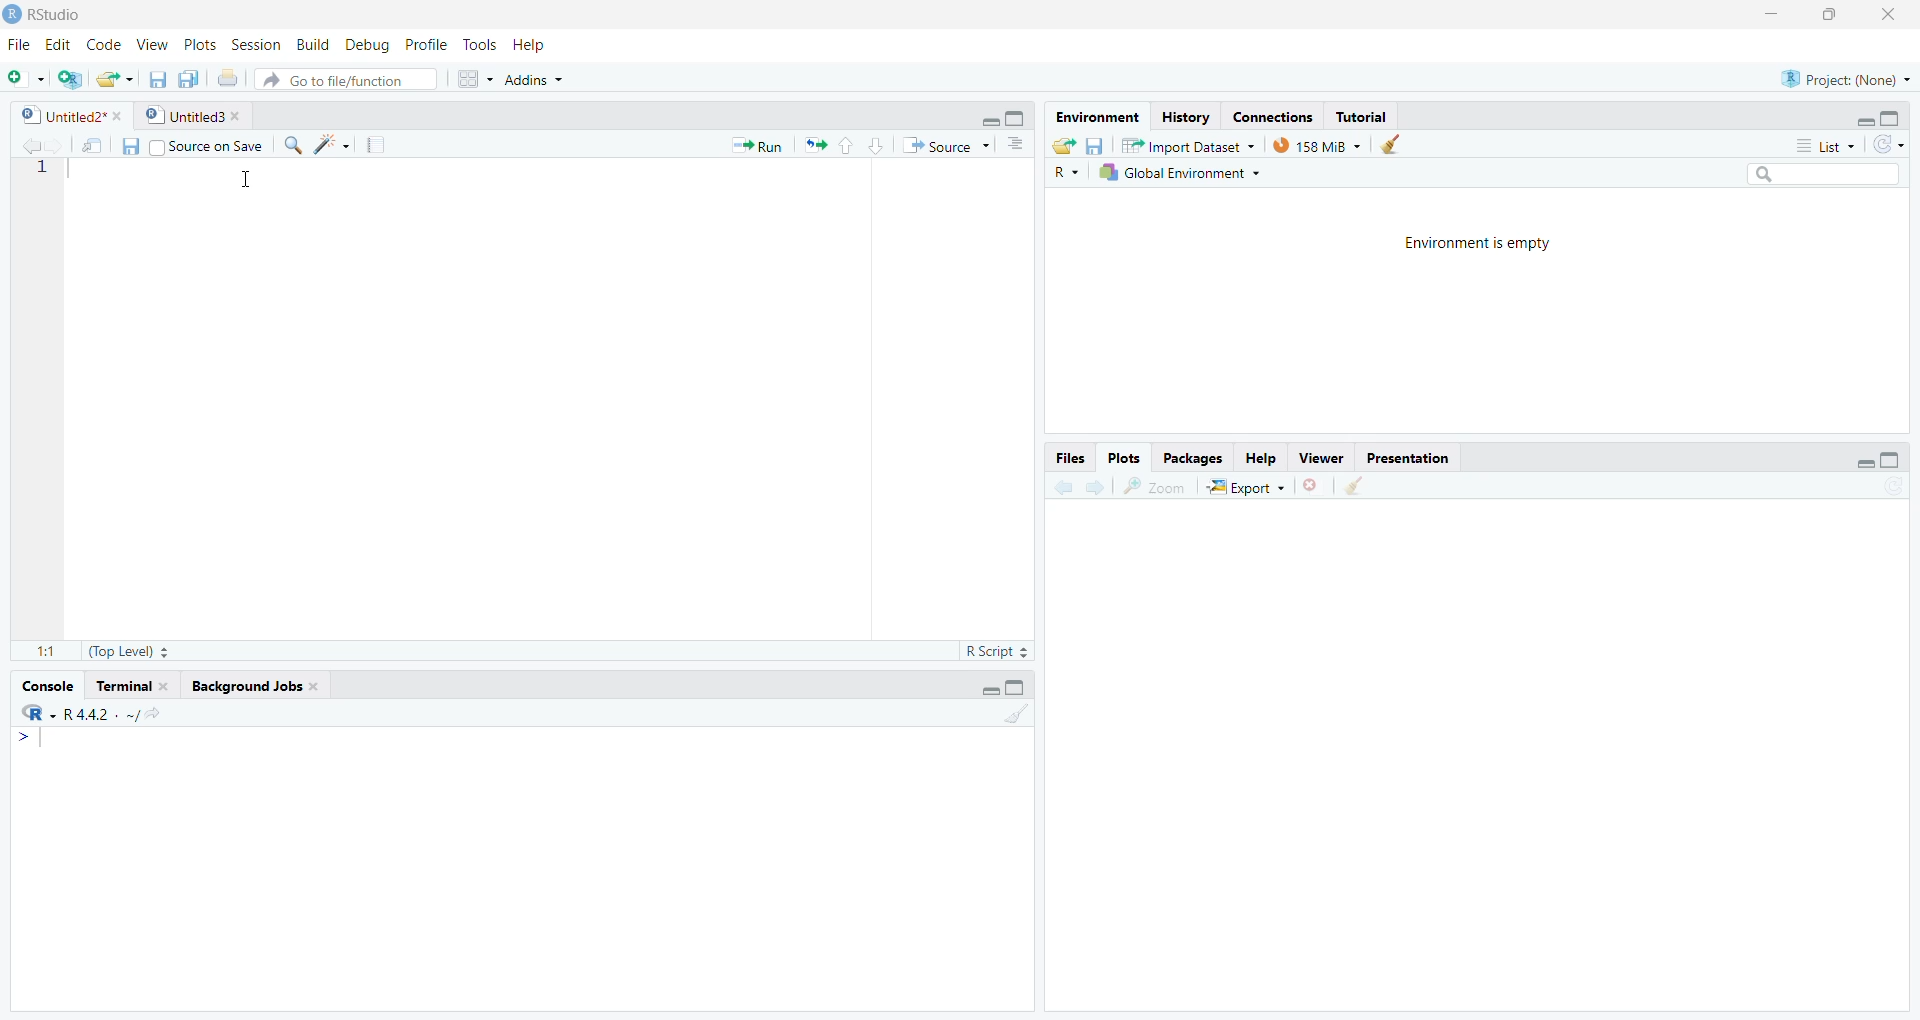 The width and height of the screenshot is (1920, 1020). What do you see at coordinates (322, 144) in the screenshot?
I see `code block` at bounding box center [322, 144].